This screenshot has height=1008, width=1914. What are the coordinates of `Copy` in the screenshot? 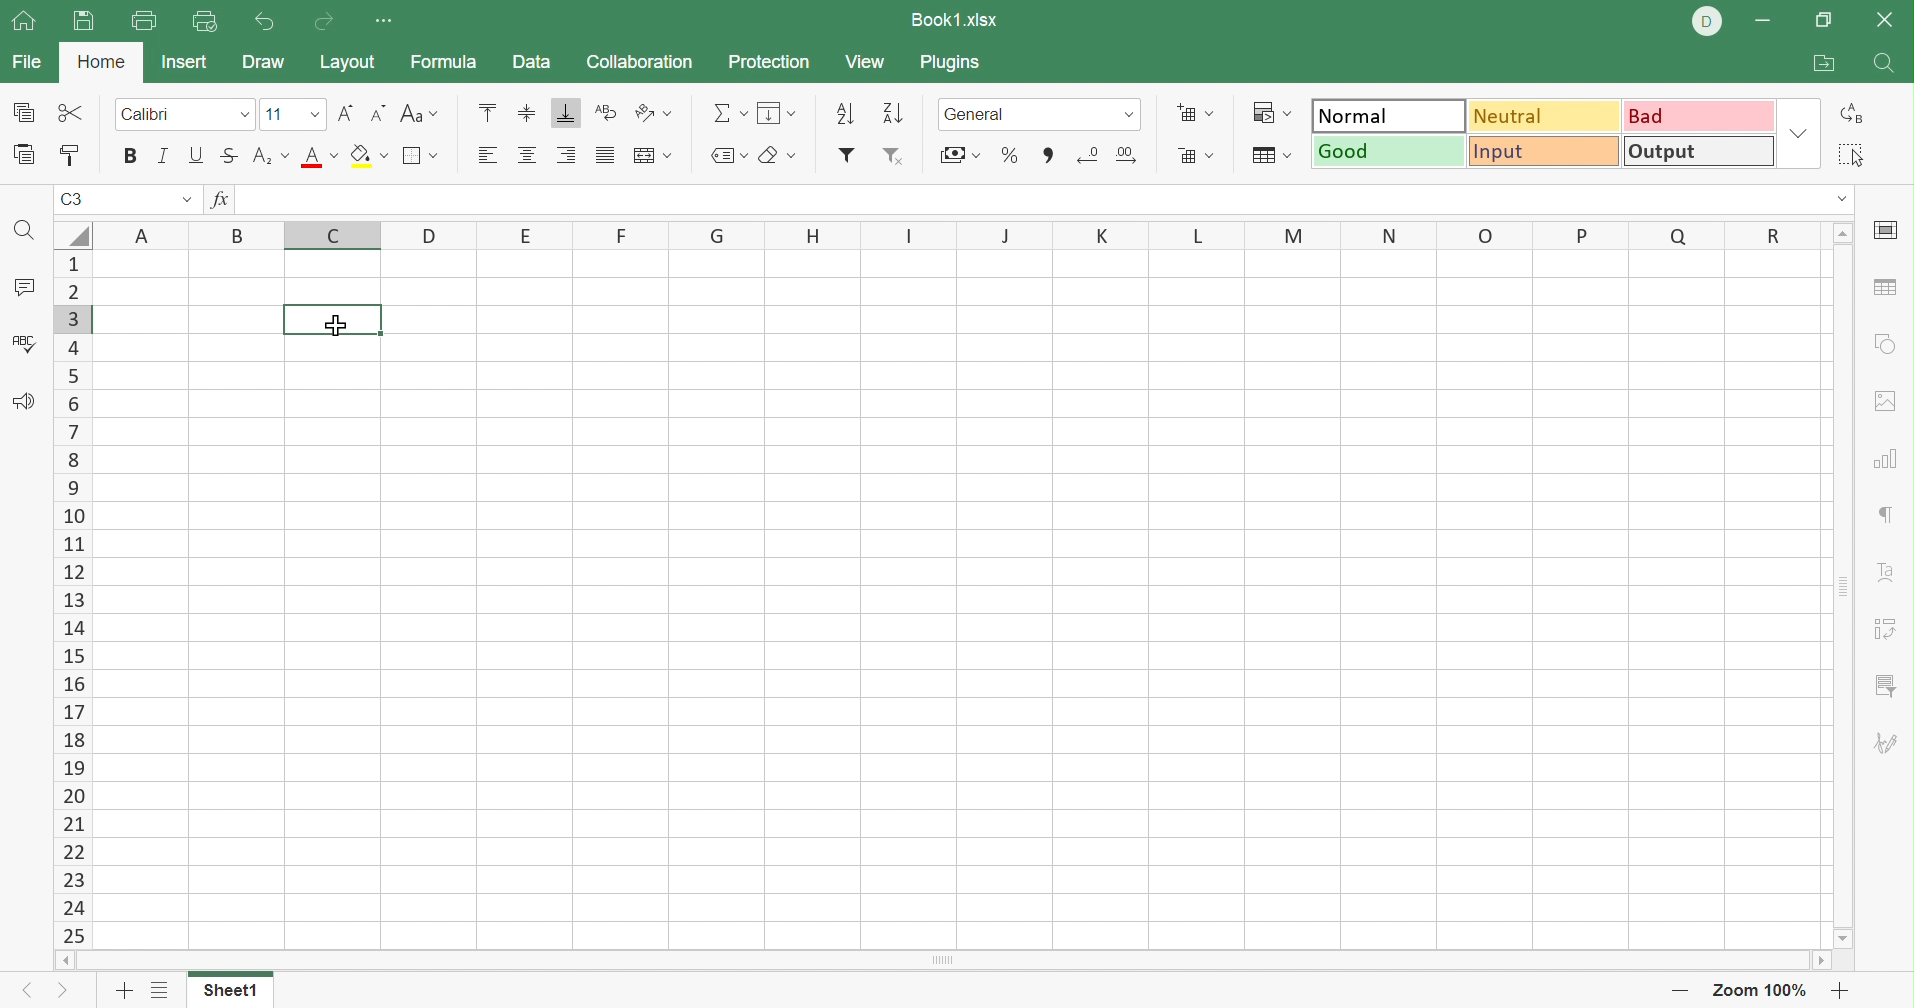 It's located at (25, 112).